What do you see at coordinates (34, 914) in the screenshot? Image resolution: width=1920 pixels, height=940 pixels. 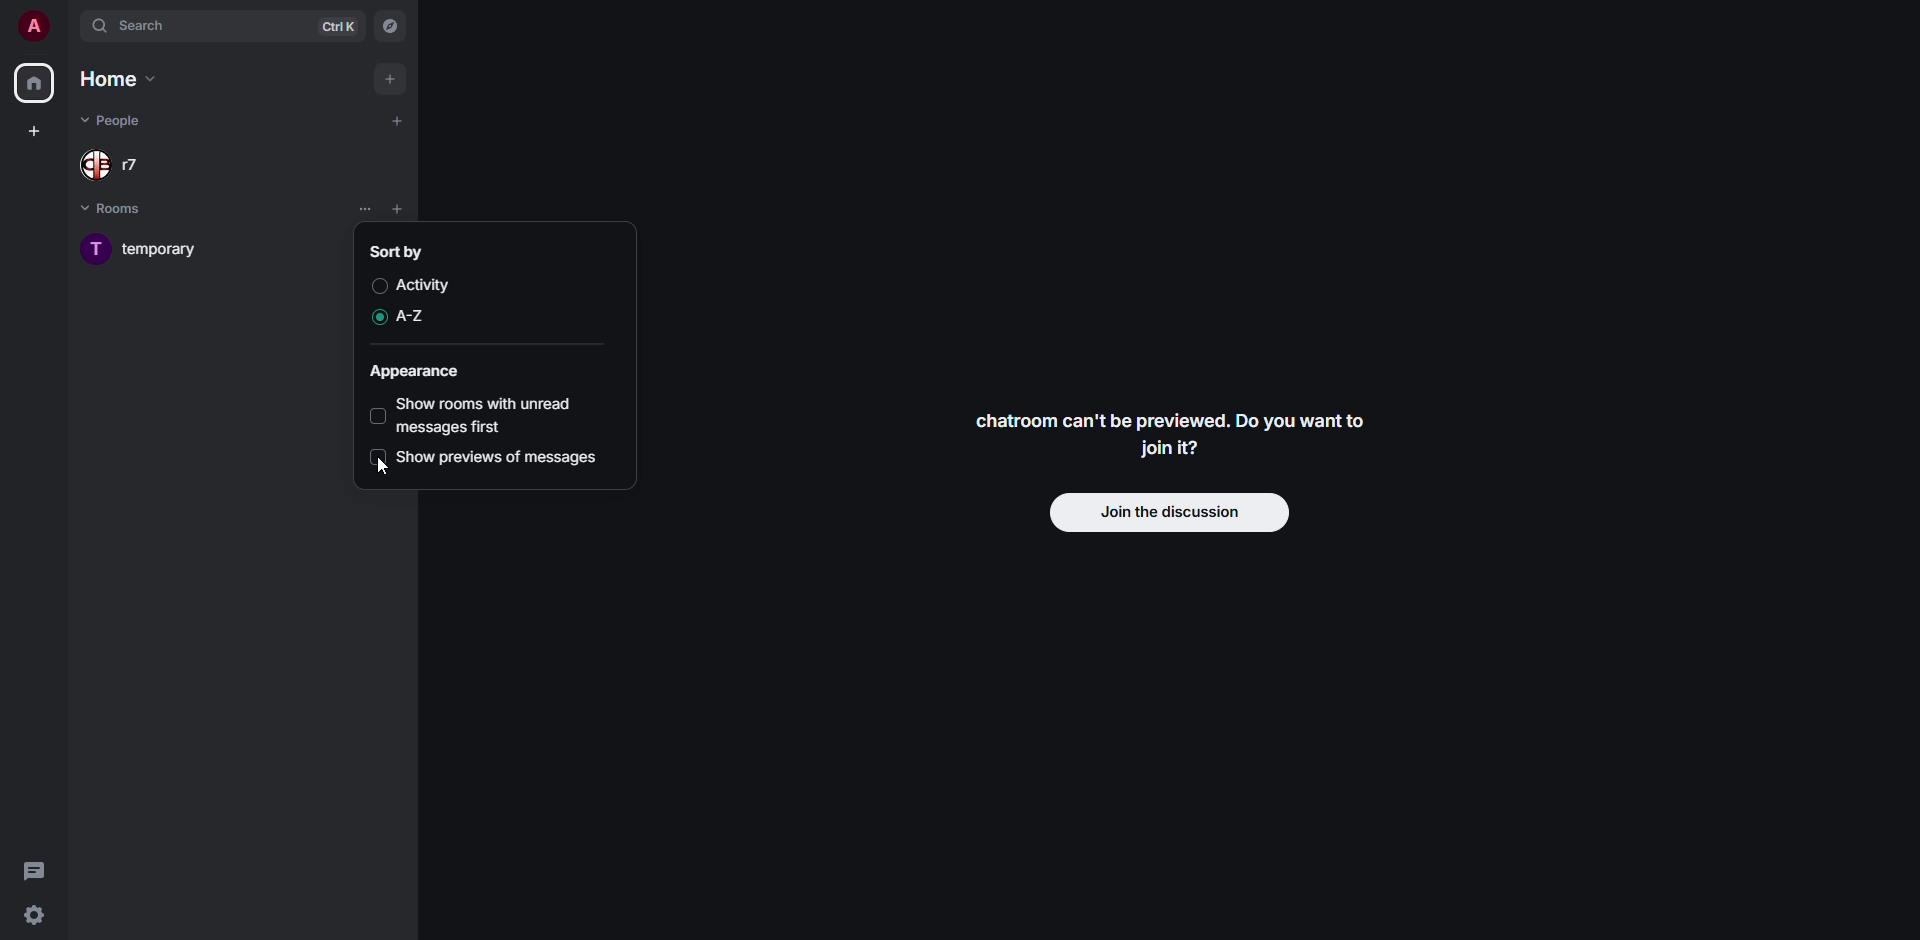 I see `quick settings` at bounding box center [34, 914].